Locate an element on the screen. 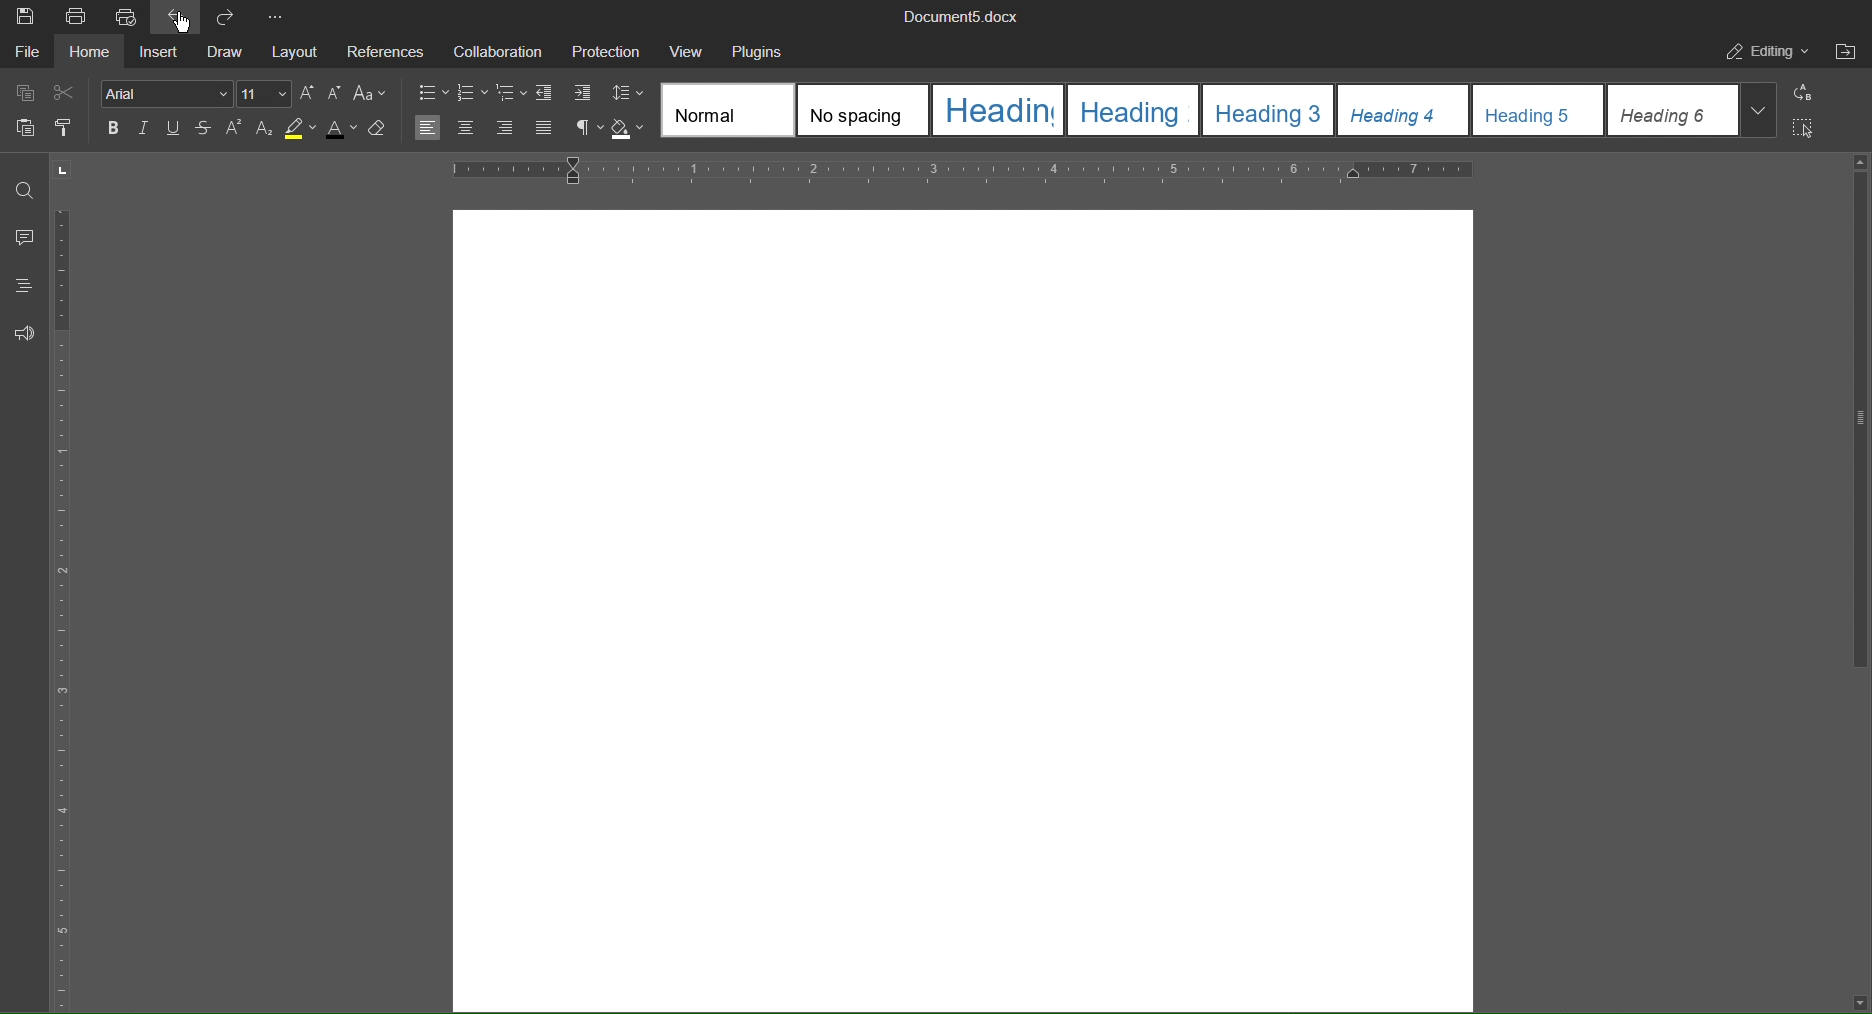  Strikethrough is located at coordinates (204, 129).